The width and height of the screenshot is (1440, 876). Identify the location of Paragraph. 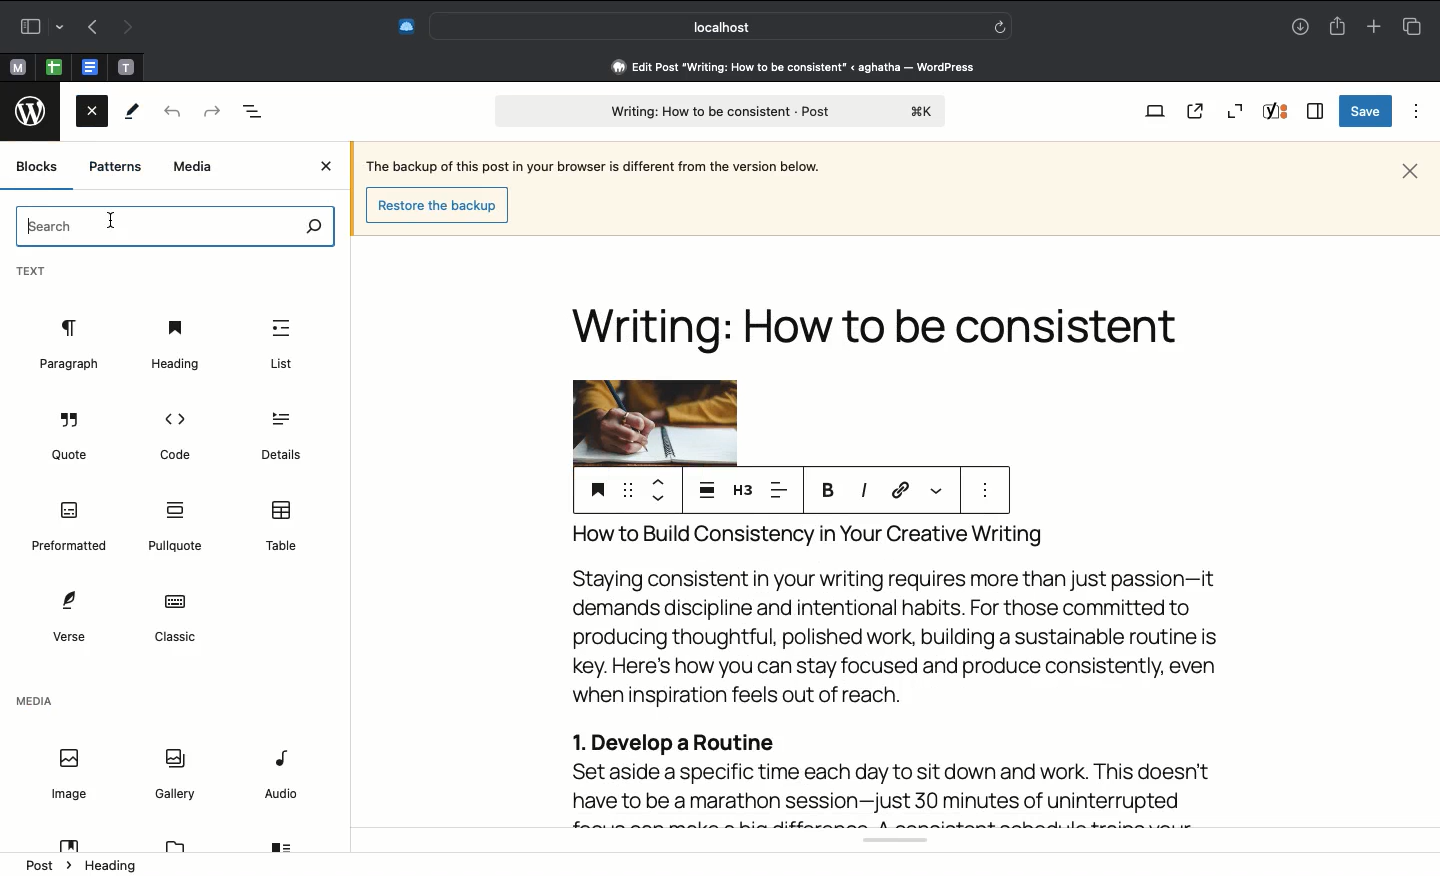
(68, 345).